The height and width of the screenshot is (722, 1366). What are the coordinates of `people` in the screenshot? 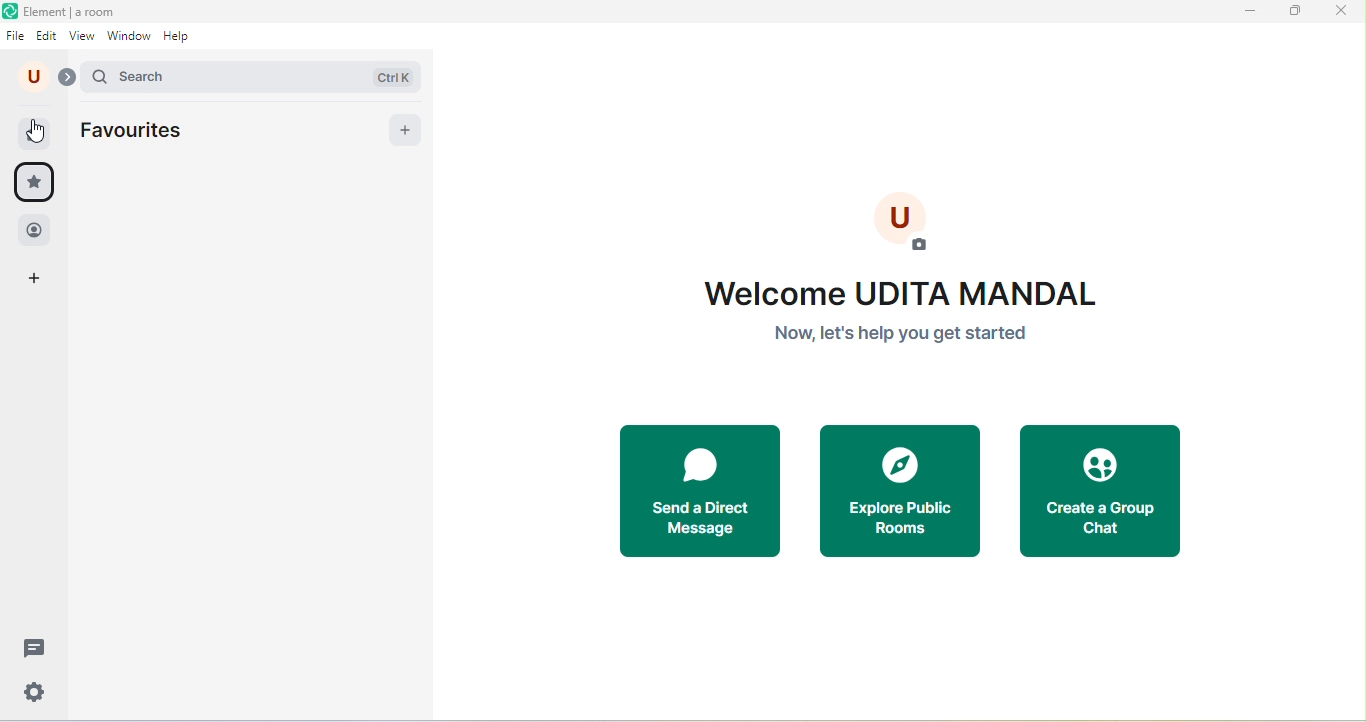 It's located at (33, 229).